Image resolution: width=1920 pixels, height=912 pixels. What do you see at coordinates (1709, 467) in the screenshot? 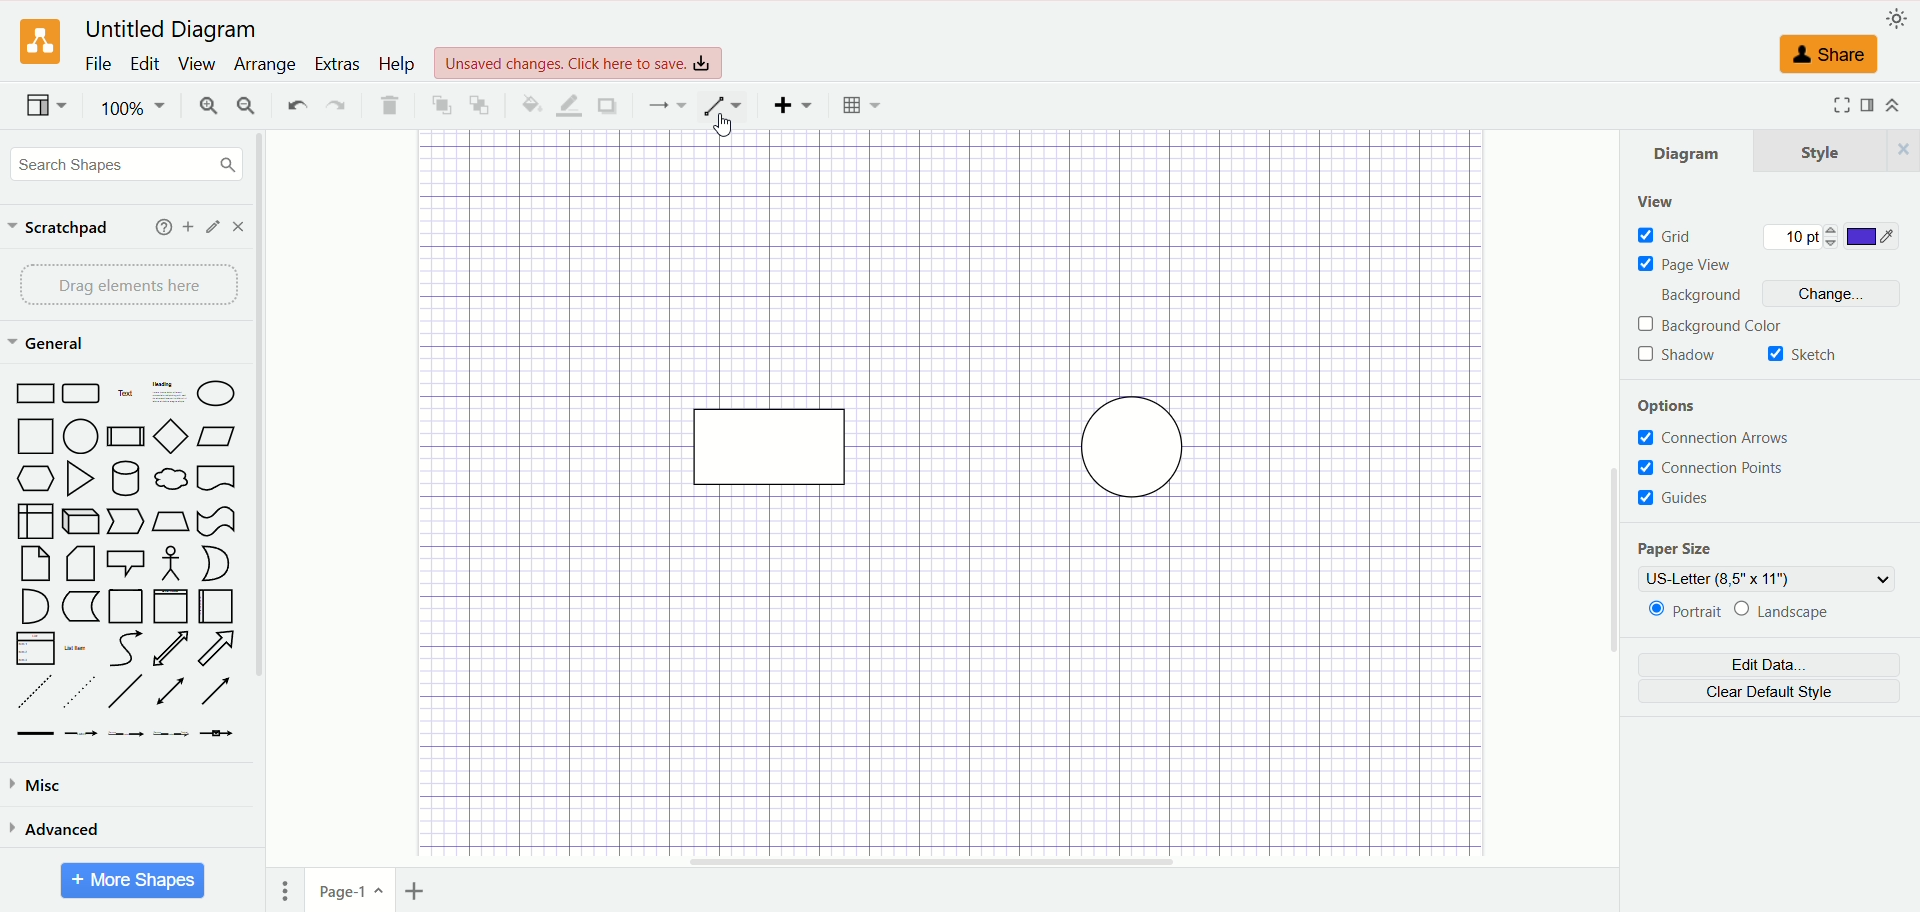
I see `connection points` at bounding box center [1709, 467].